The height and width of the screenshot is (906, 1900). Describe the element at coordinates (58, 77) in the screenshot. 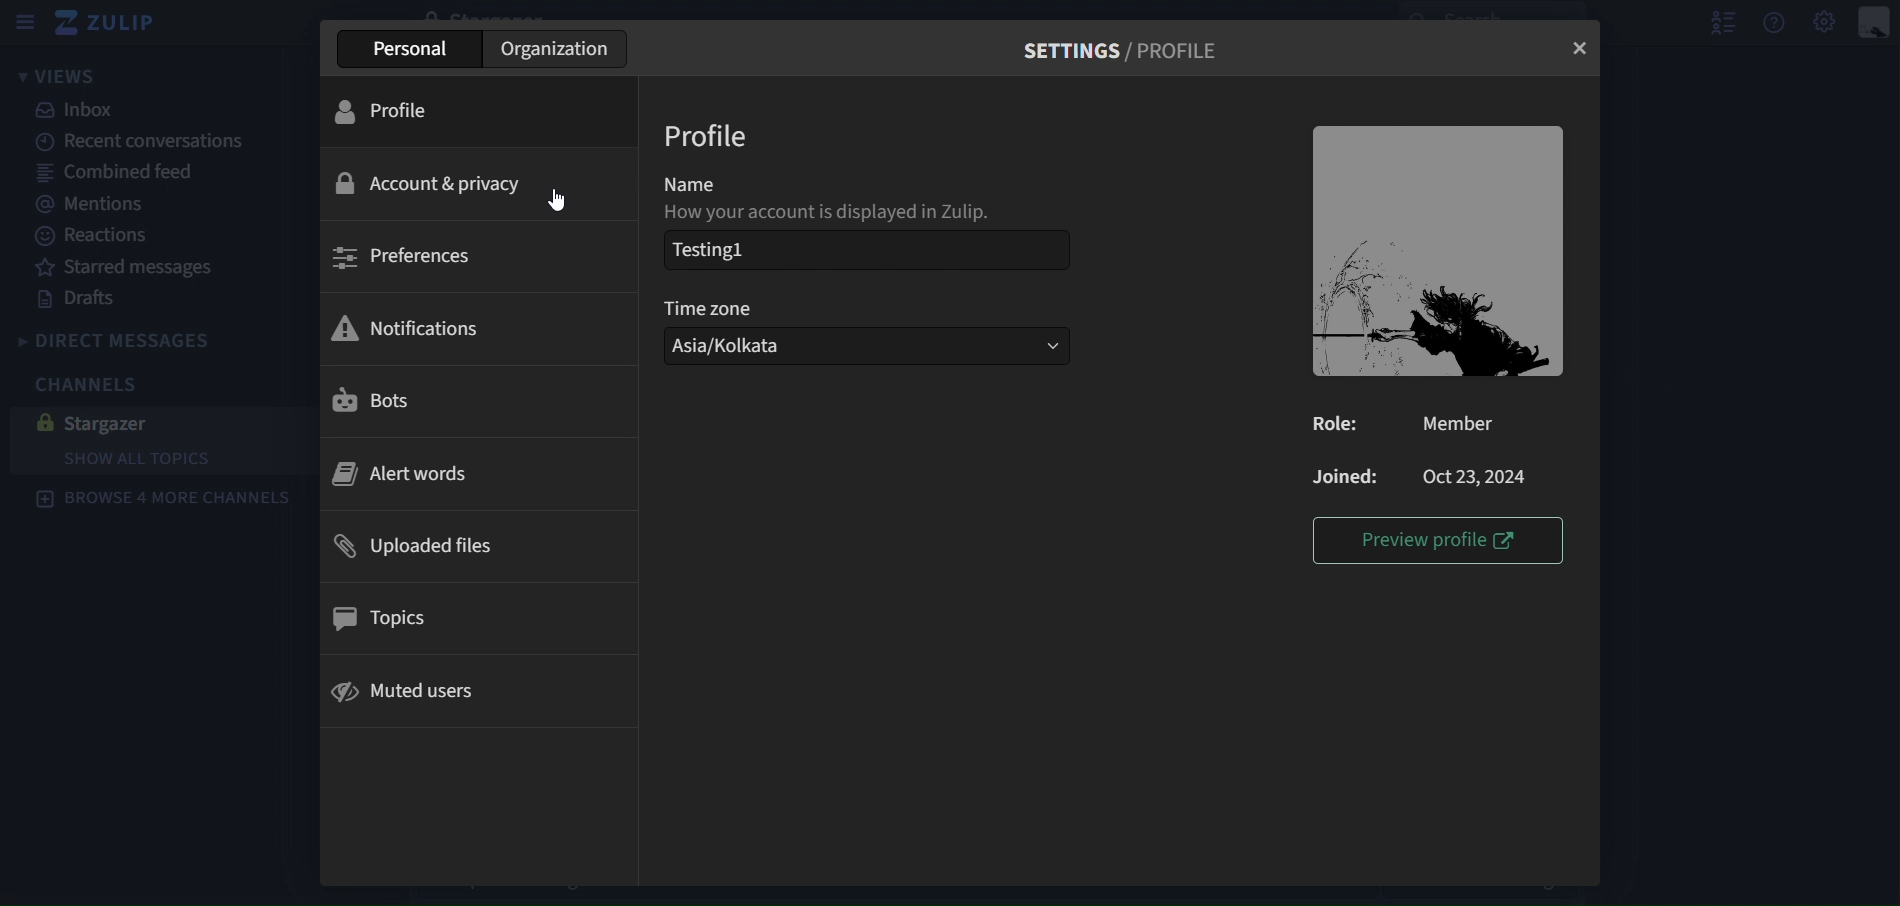

I see `views` at that location.